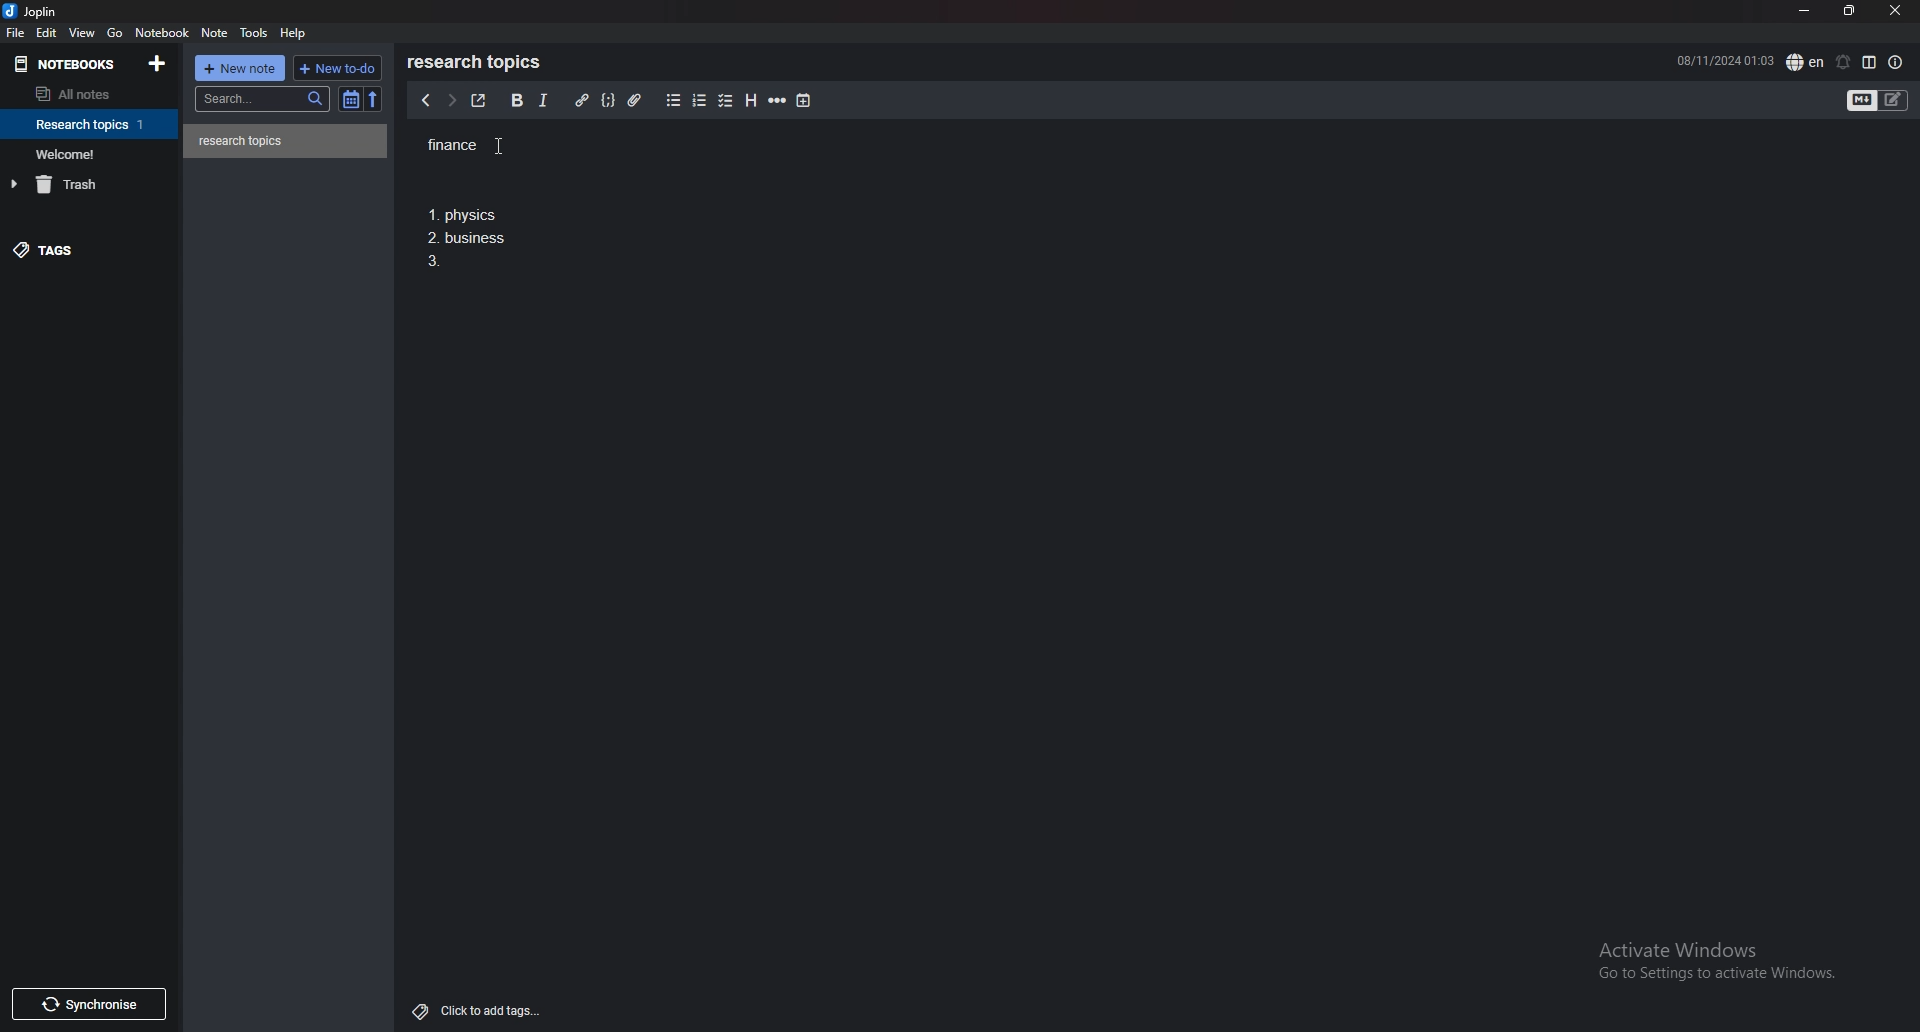 The image size is (1920, 1032). Describe the element at coordinates (351, 100) in the screenshot. I see `toggle sort order` at that location.